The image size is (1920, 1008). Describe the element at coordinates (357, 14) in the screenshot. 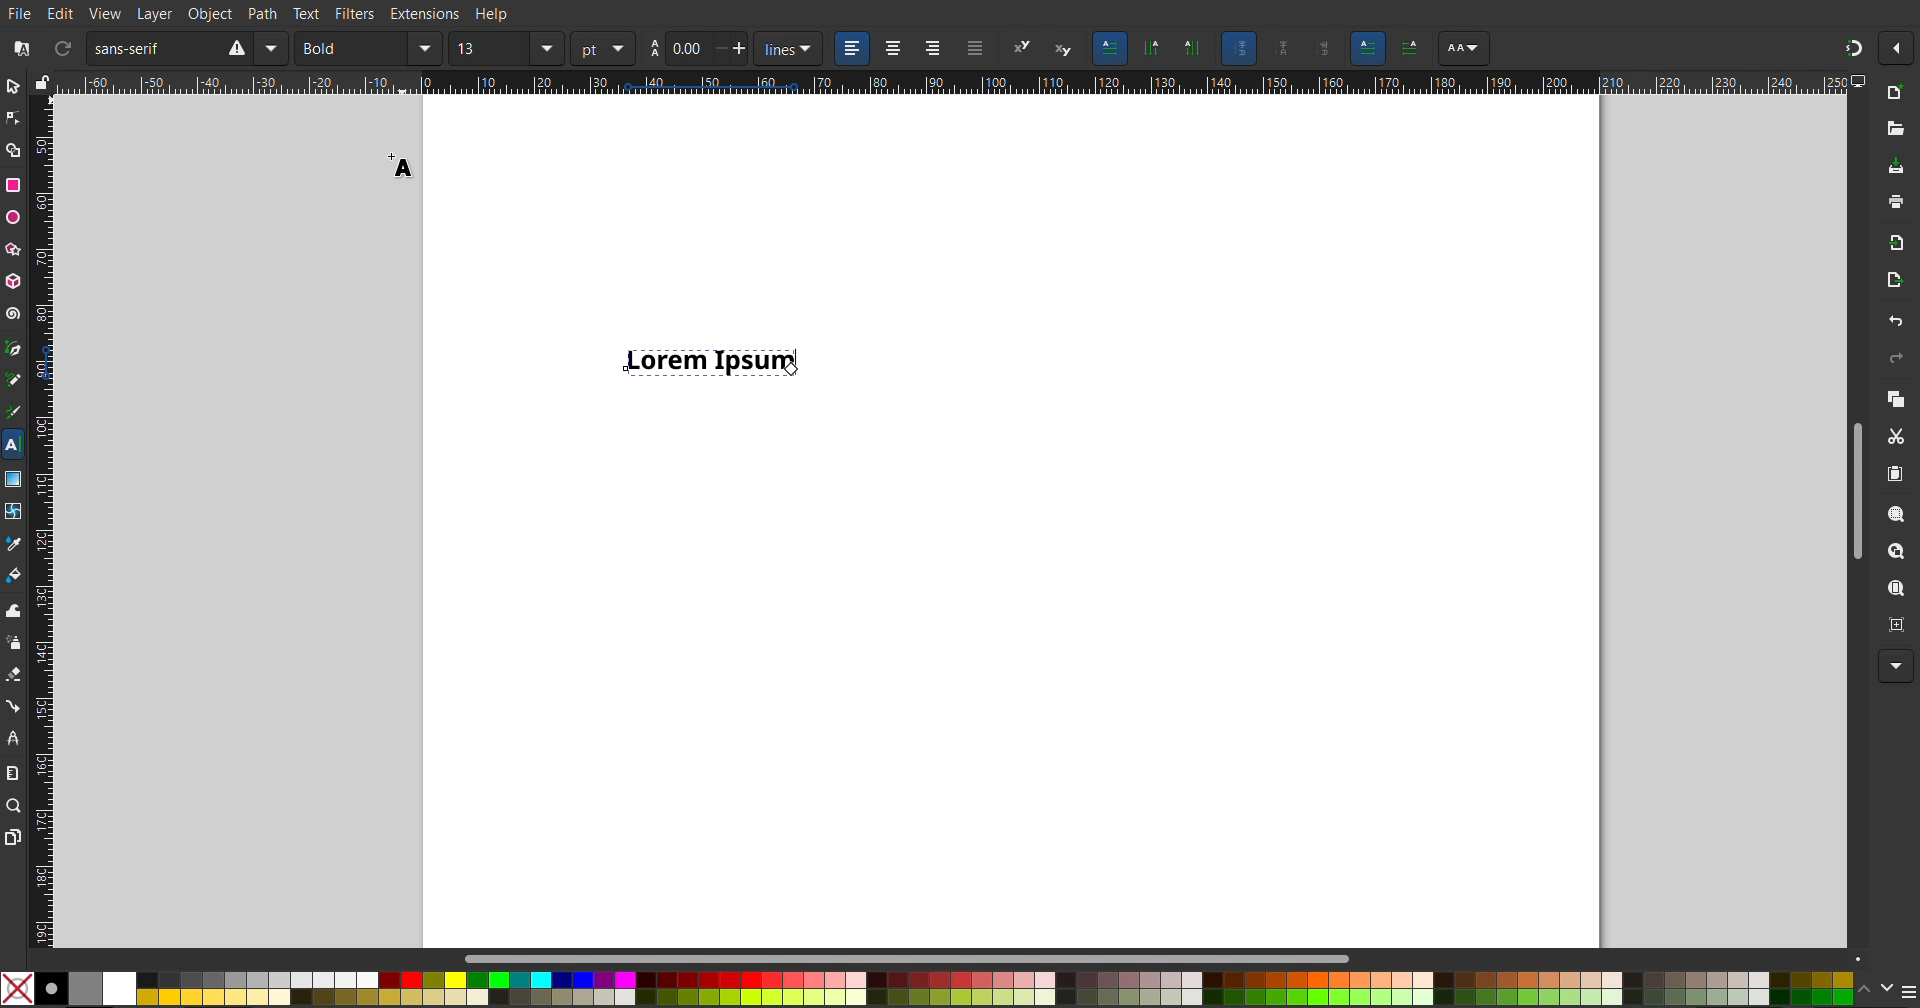

I see `Filters` at that location.